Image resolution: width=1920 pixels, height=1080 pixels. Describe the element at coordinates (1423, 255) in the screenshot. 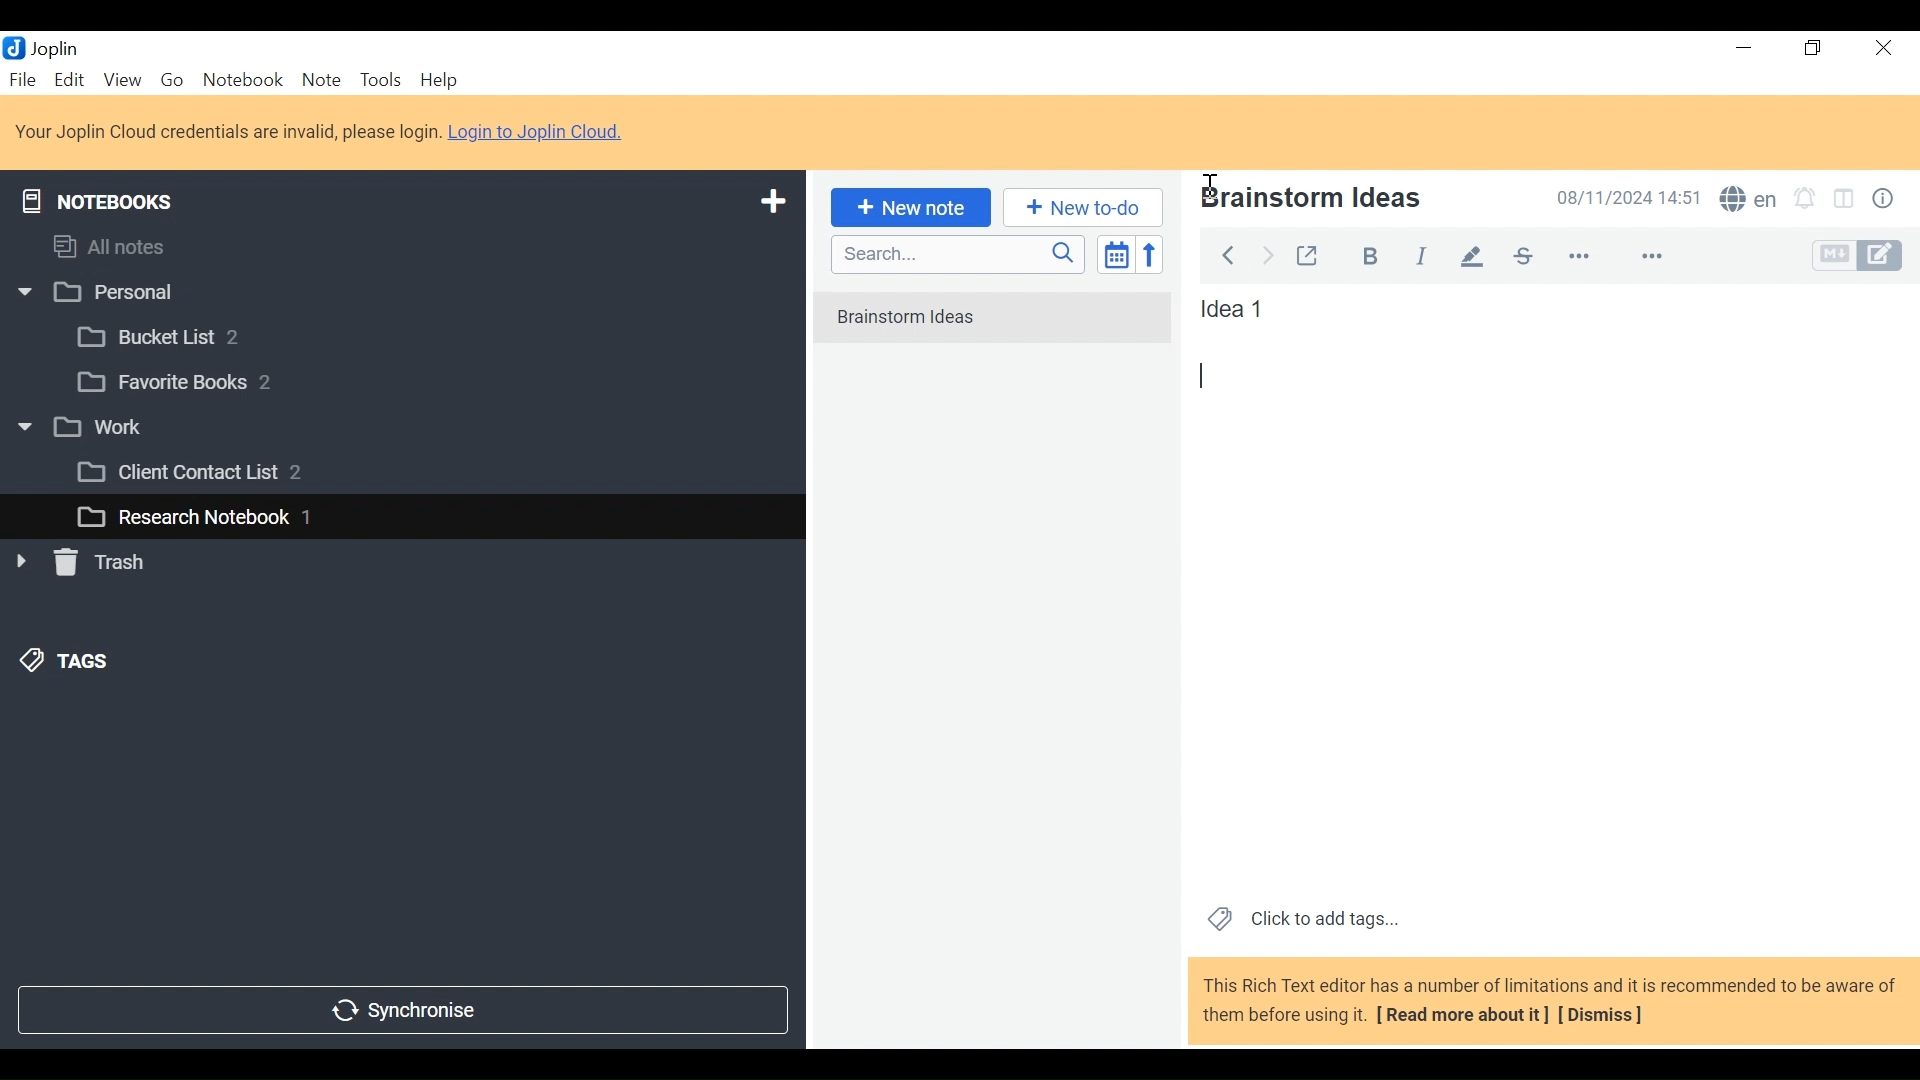

I see `italiac` at that location.